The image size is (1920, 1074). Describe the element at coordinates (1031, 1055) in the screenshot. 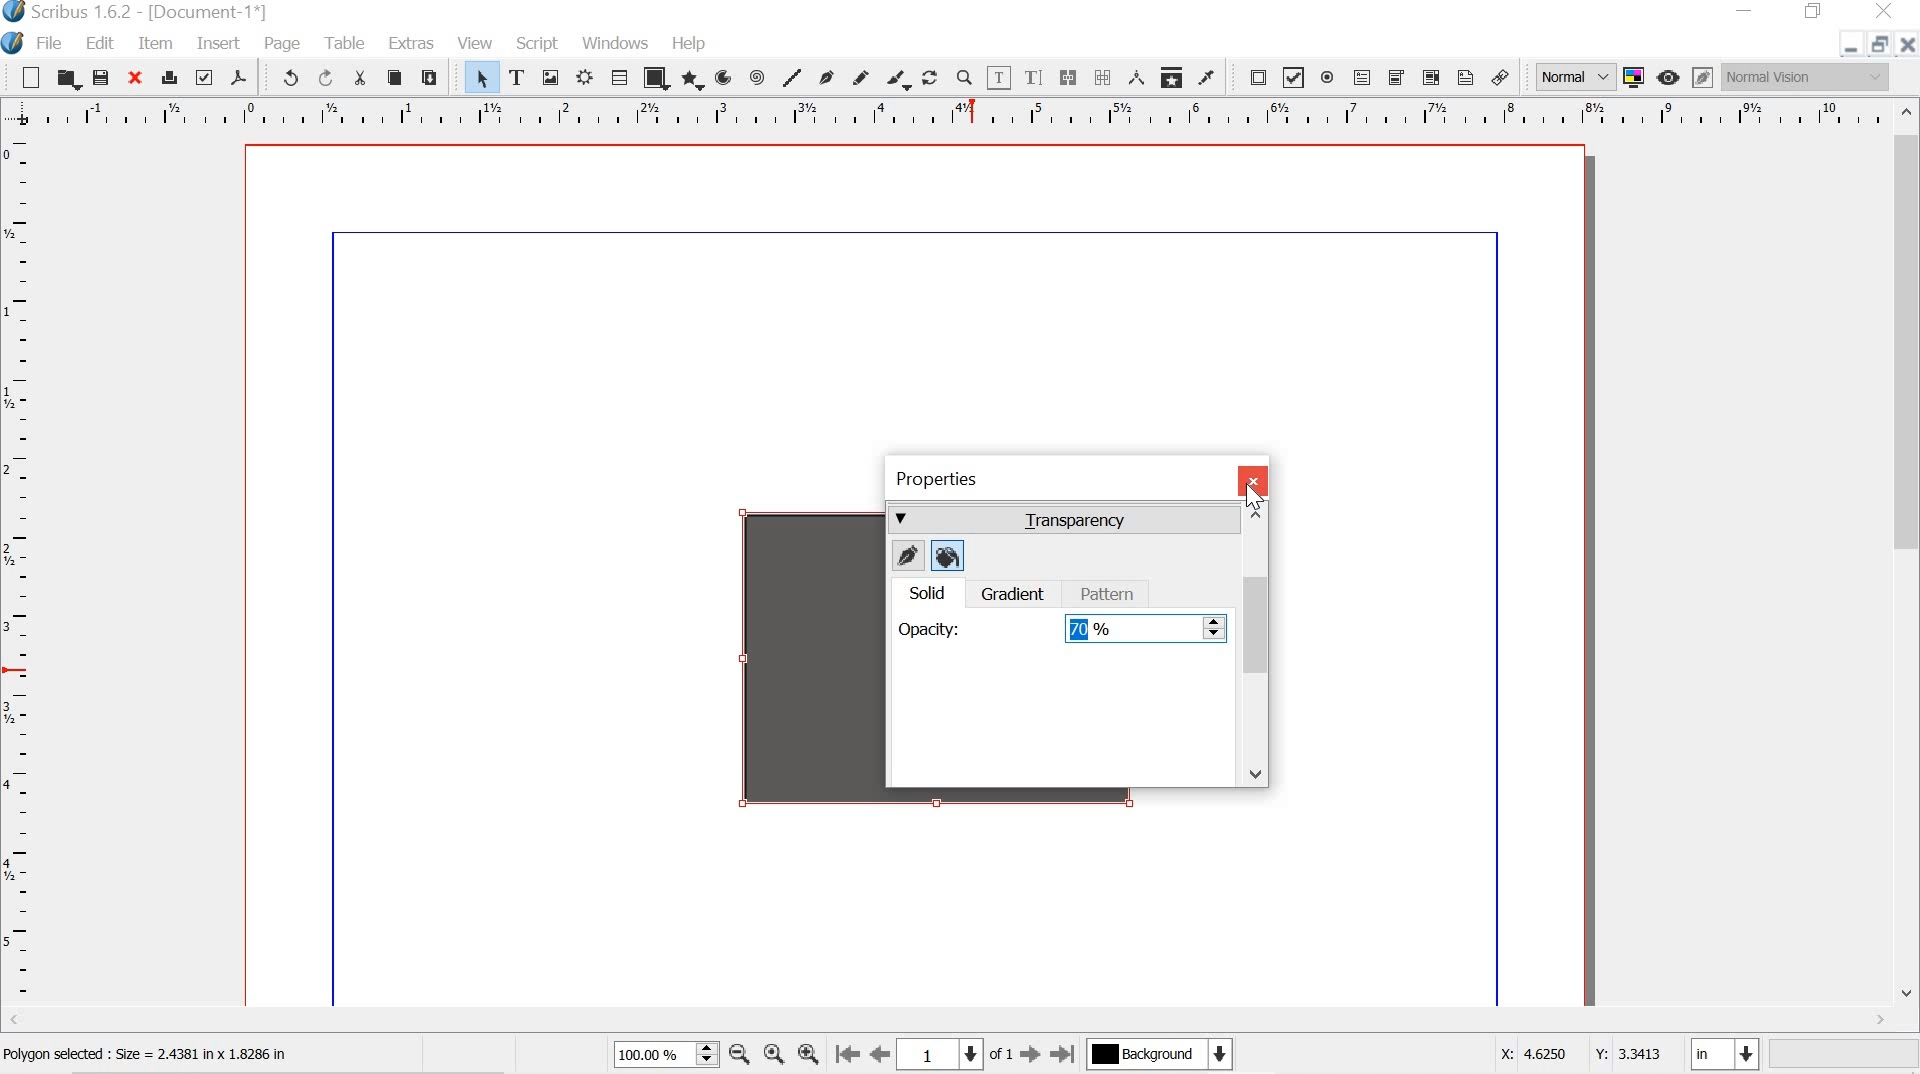

I see `go to next page` at that location.